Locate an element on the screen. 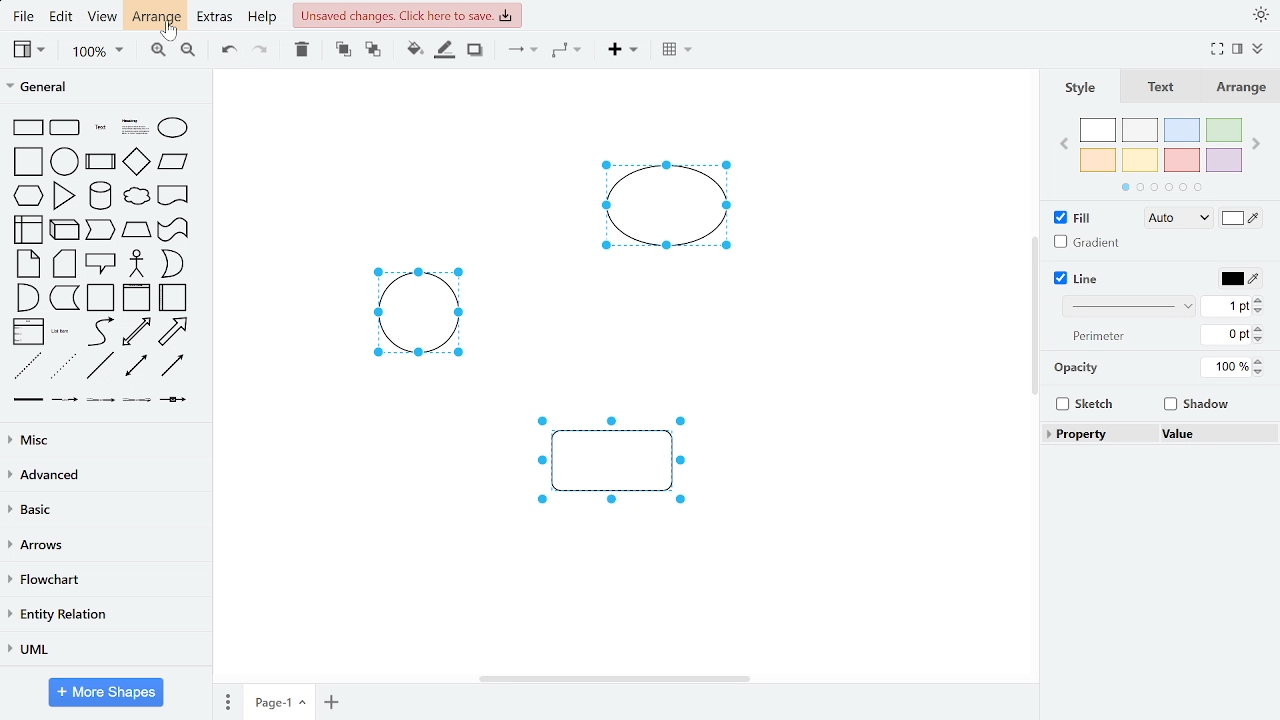 Image resolution: width=1280 pixels, height=720 pixels. and is located at coordinates (26, 297).